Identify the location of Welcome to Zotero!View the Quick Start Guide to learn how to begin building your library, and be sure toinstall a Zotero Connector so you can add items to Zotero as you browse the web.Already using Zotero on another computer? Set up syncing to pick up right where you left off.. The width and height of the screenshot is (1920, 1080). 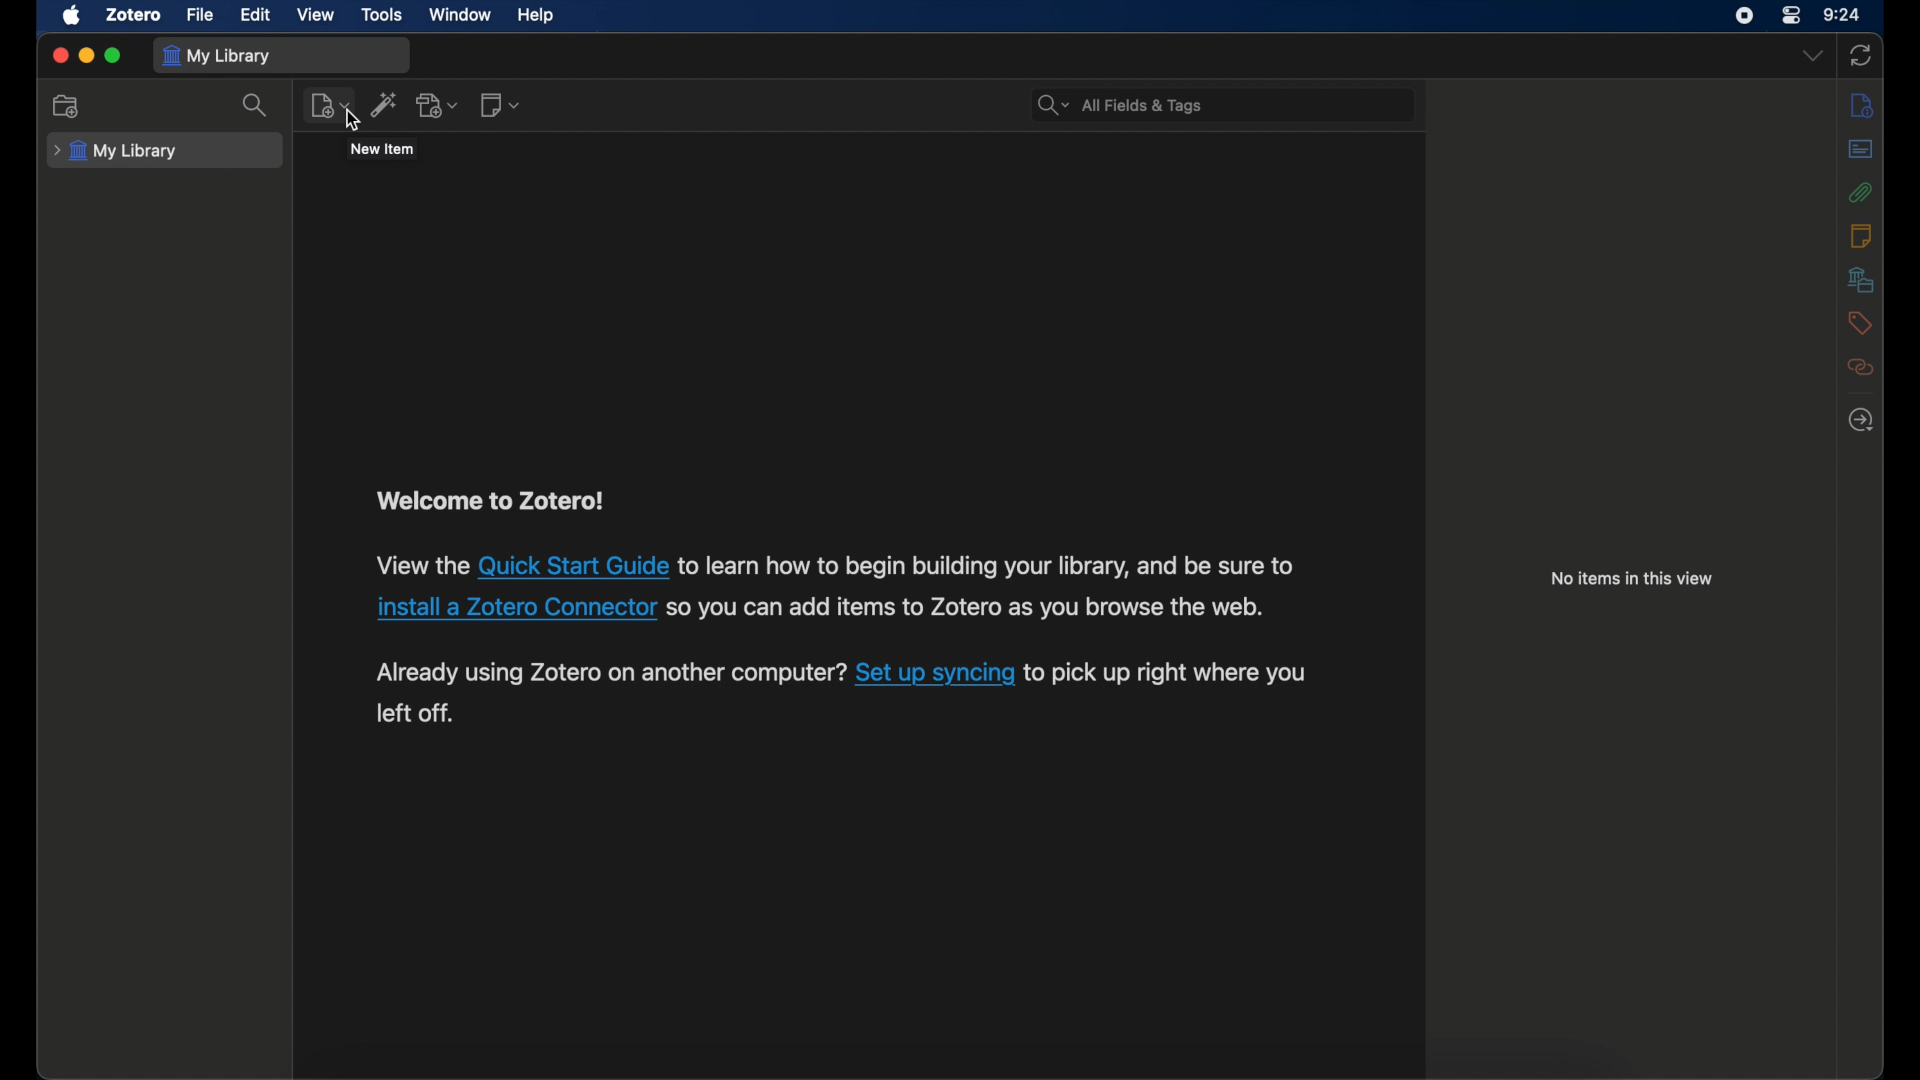
(836, 602).